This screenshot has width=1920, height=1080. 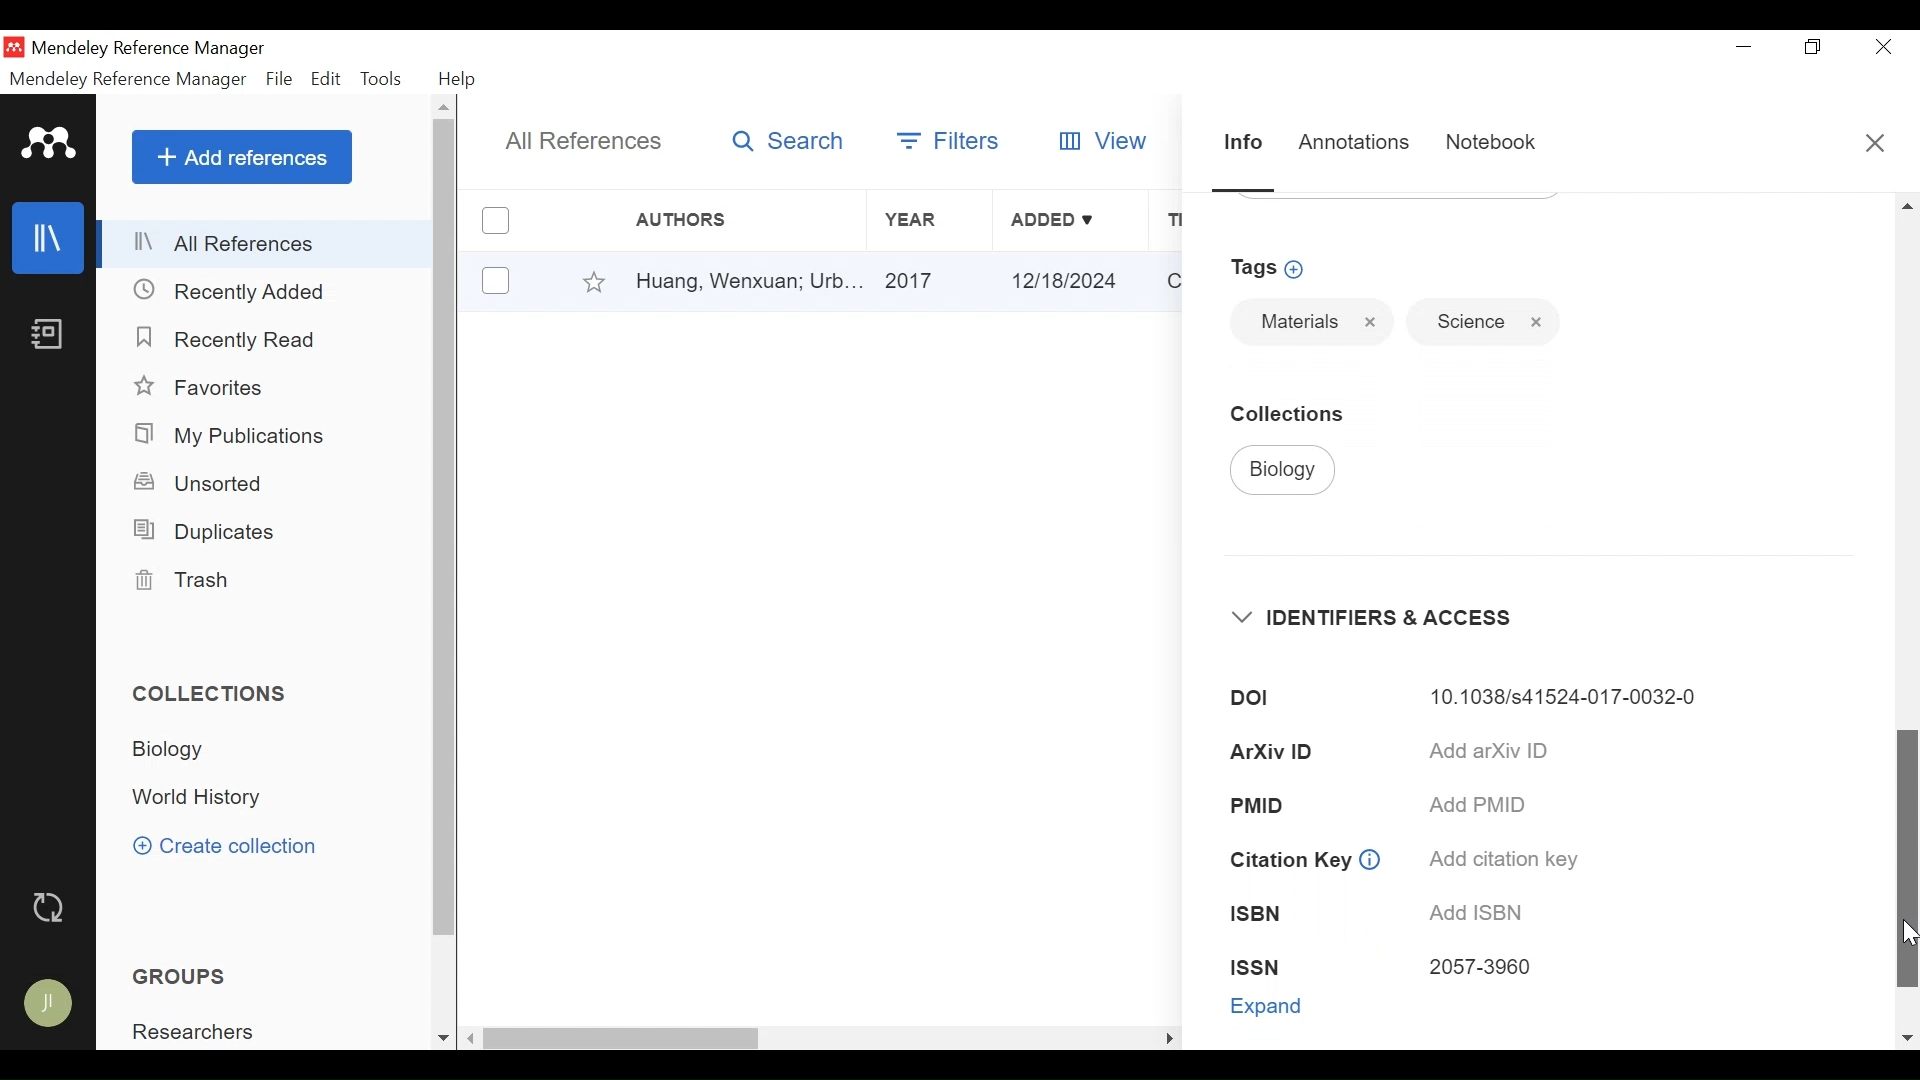 What do you see at coordinates (1743, 46) in the screenshot?
I see `minimize` at bounding box center [1743, 46].